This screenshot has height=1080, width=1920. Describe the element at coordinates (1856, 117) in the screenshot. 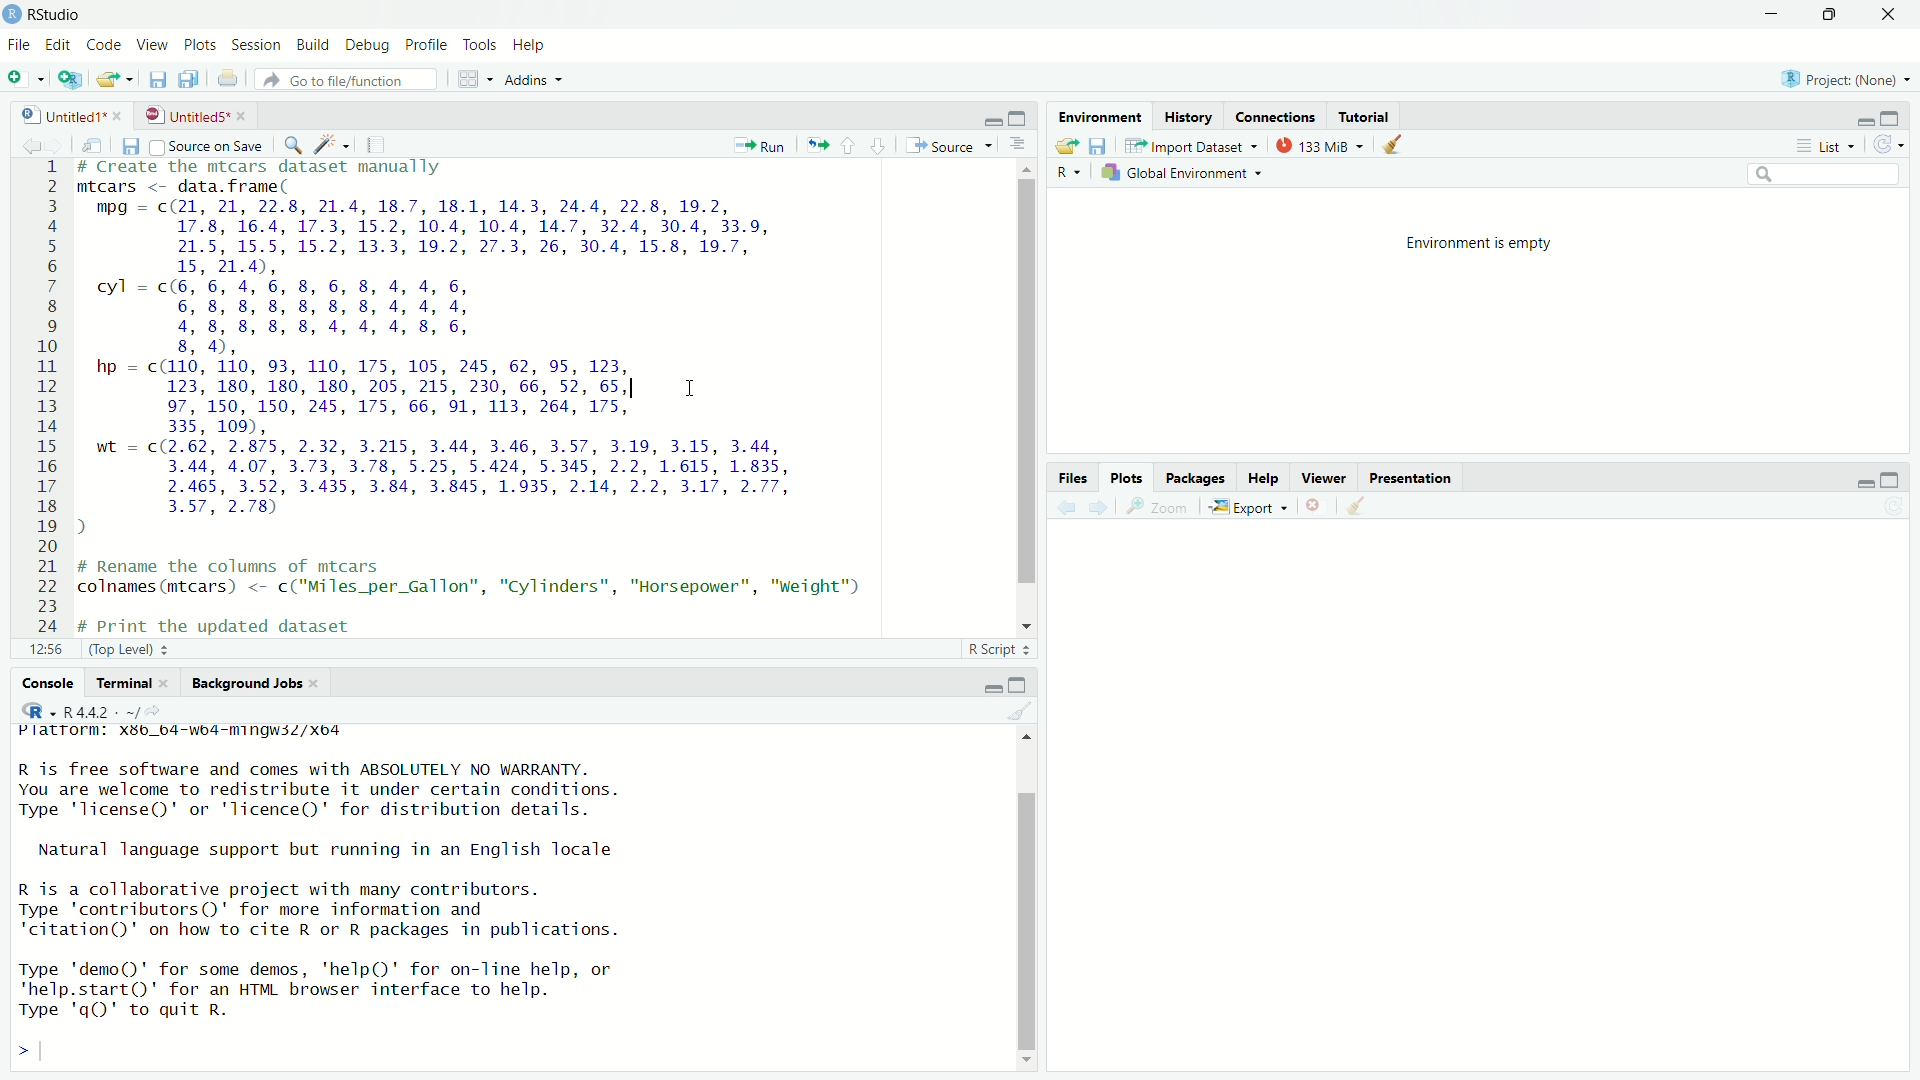

I see `minimise` at that location.